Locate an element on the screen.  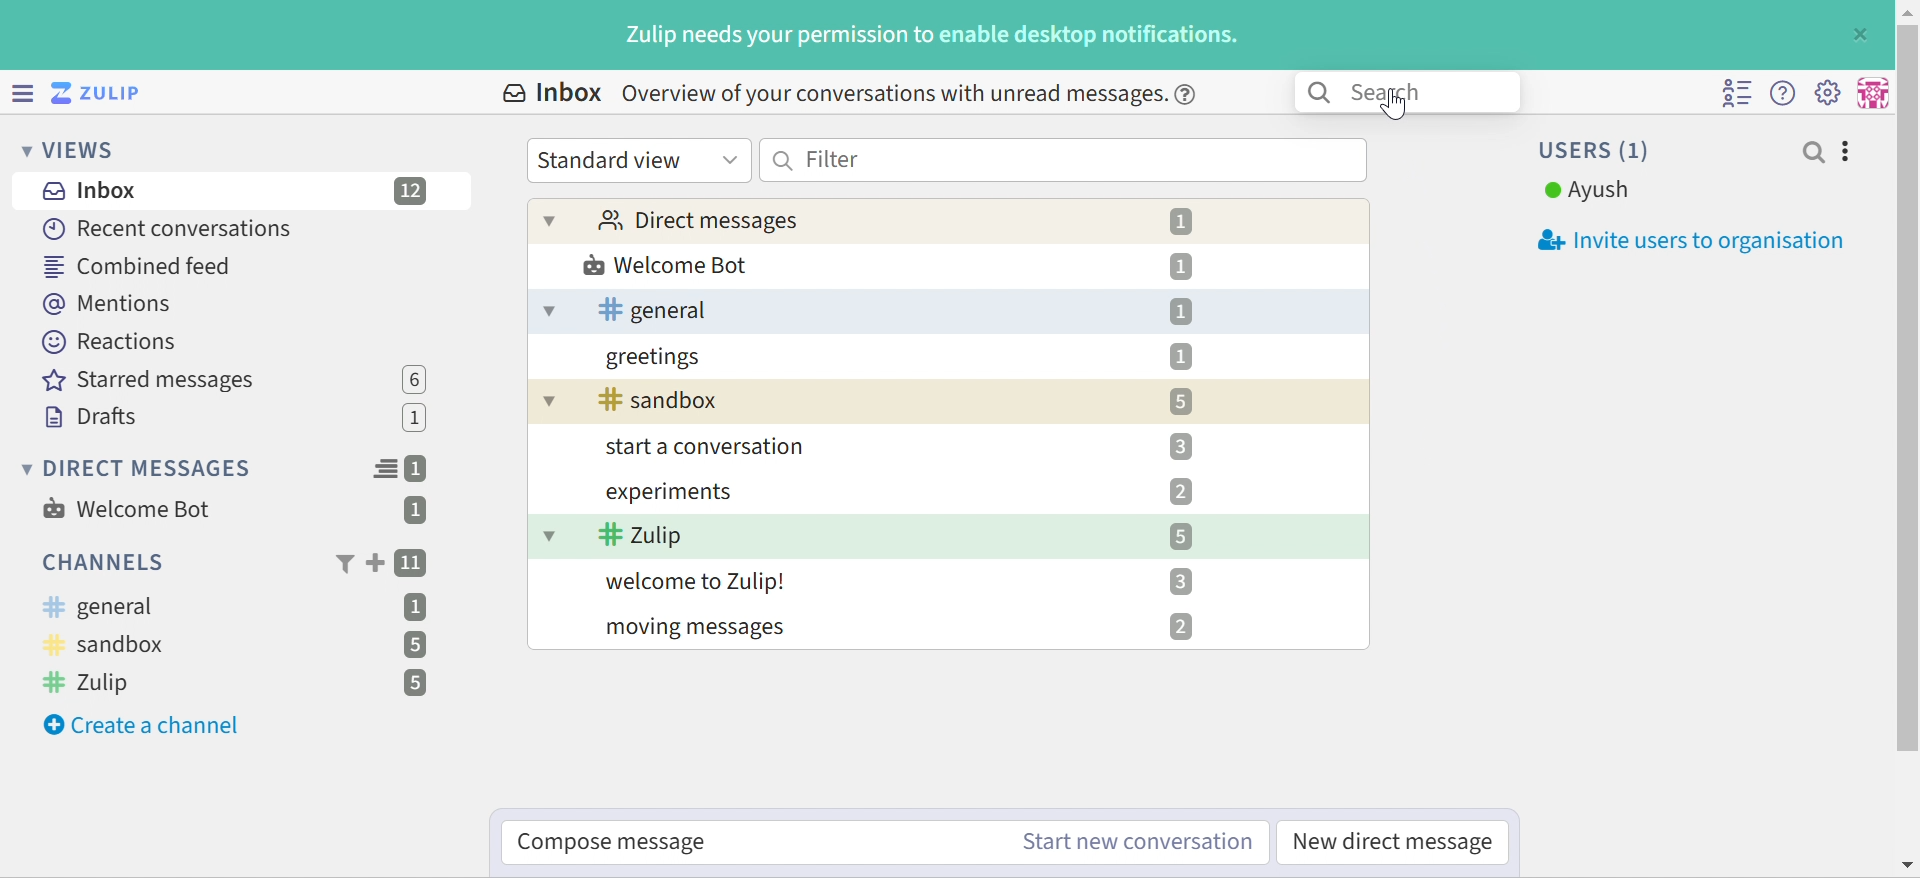
1 is located at coordinates (420, 469).